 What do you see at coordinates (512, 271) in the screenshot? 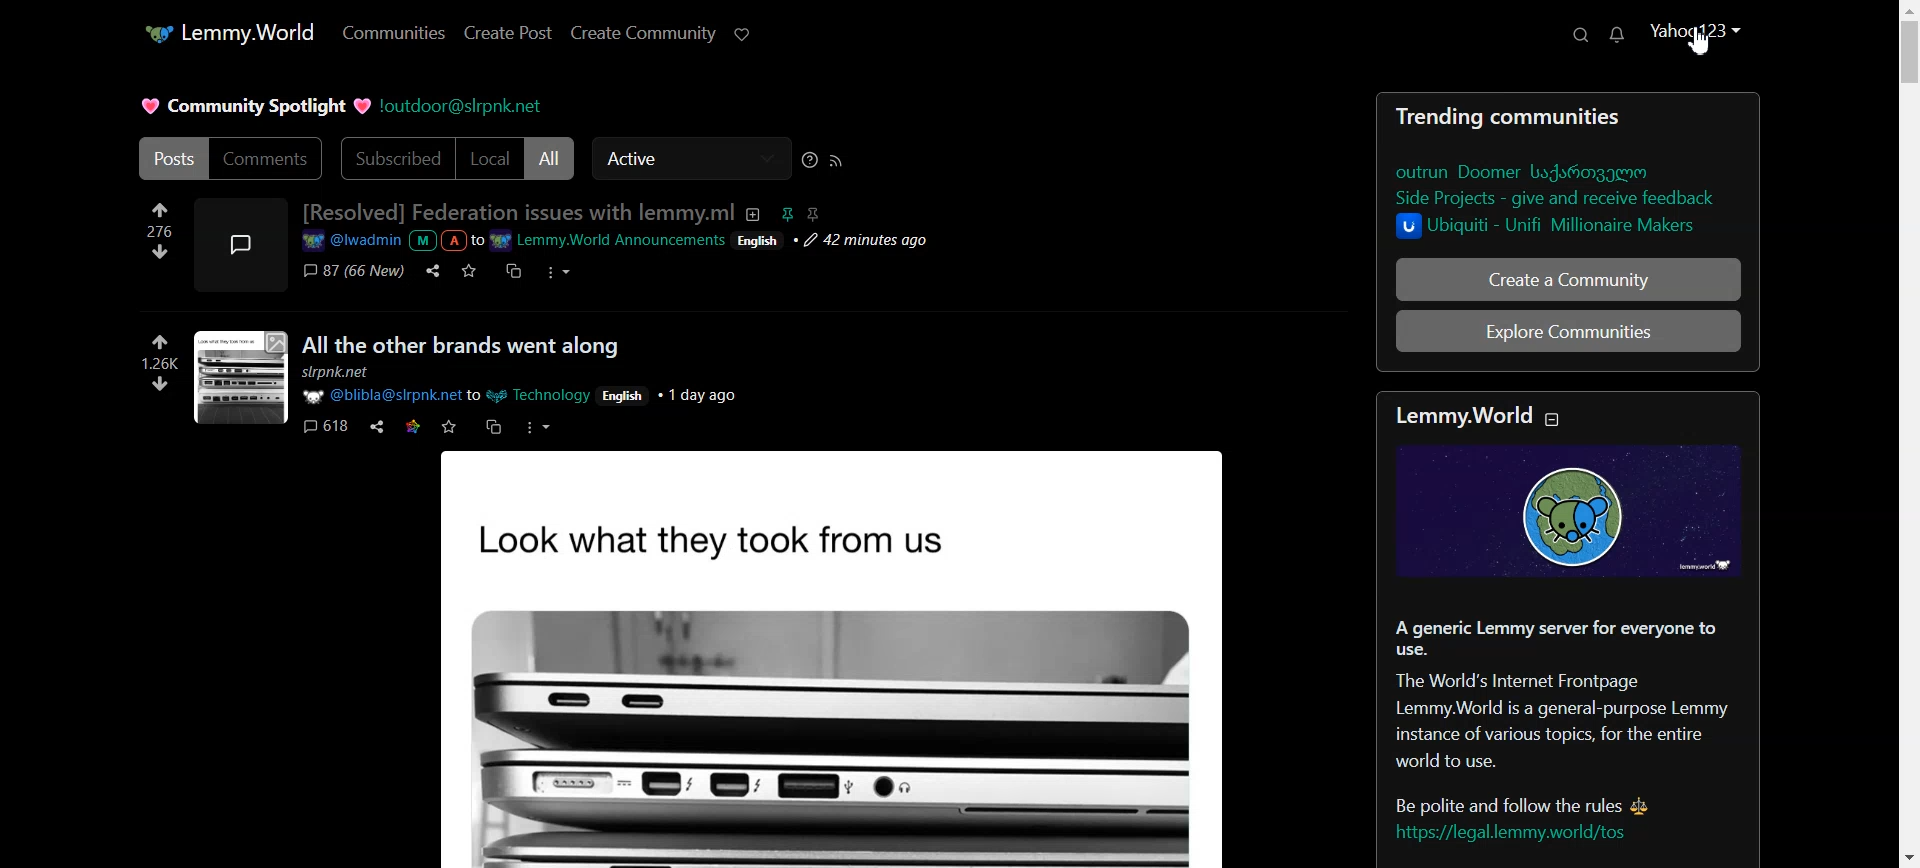
I see `cross post` at bounding box center [512, 271].